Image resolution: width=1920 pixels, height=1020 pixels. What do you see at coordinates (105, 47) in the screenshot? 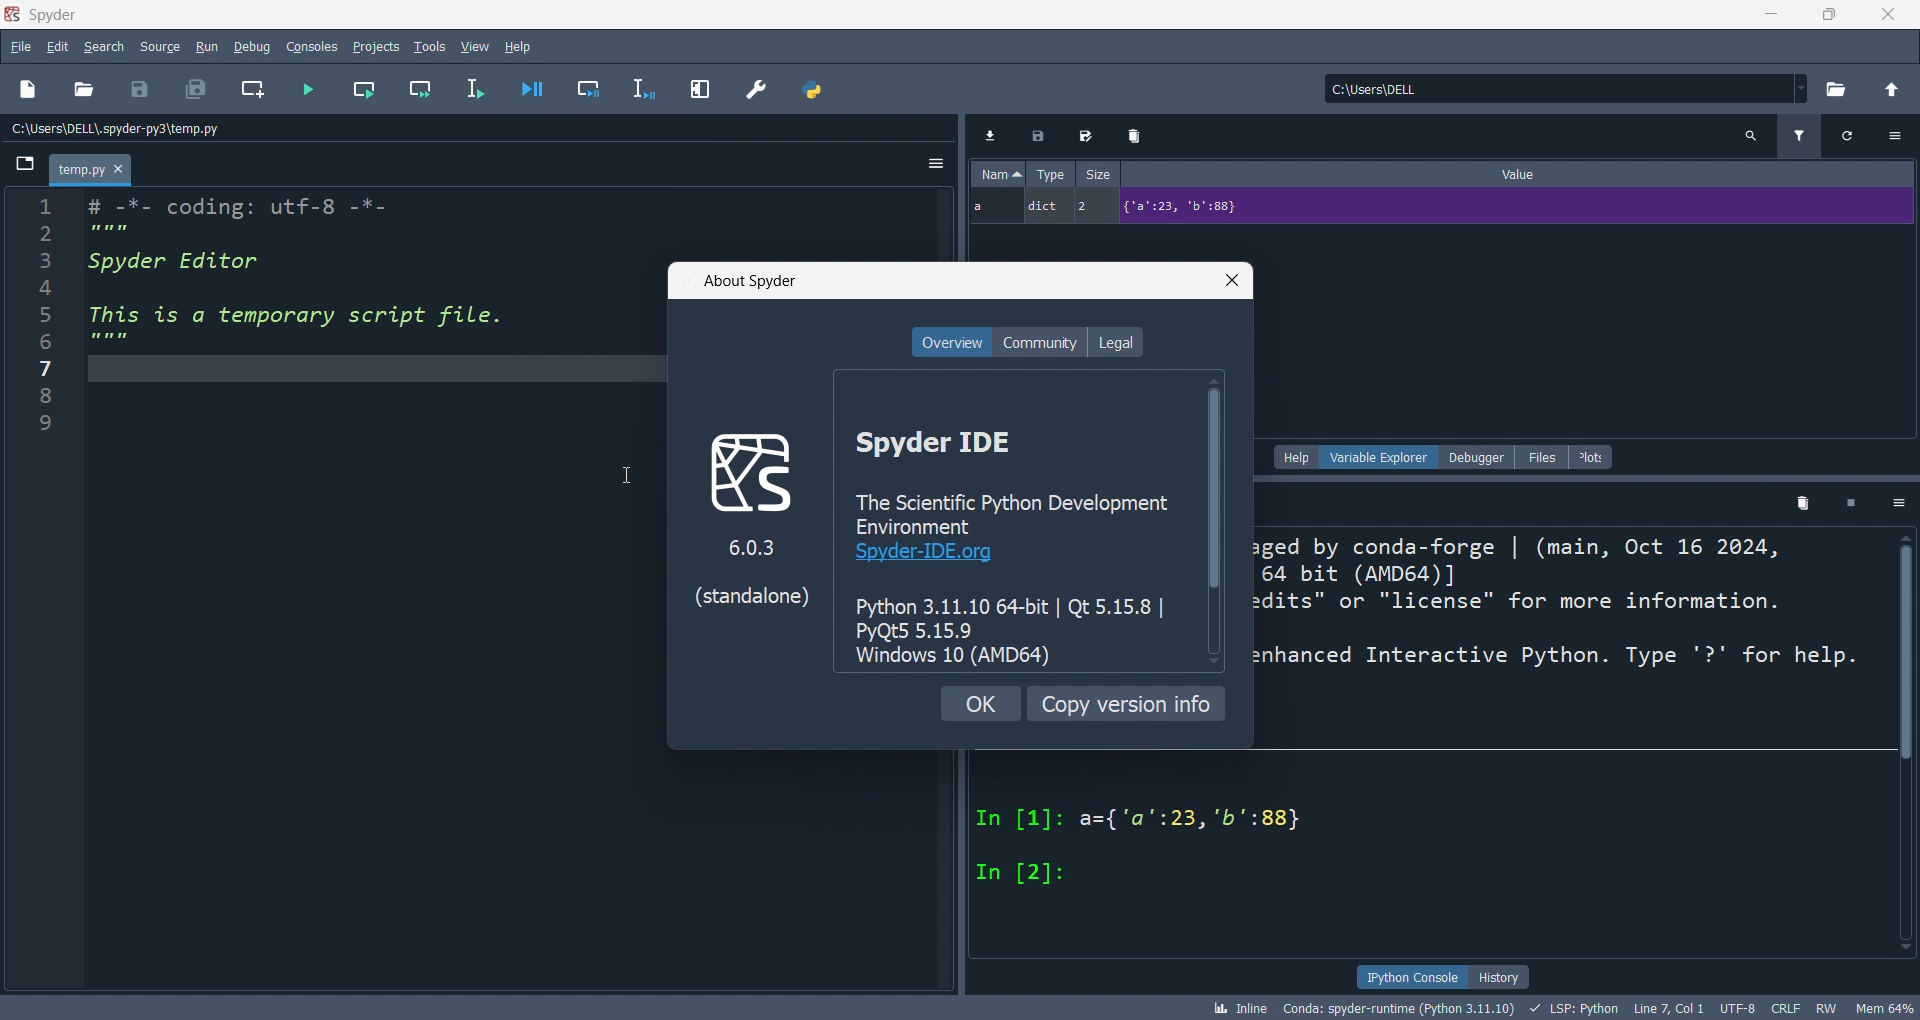
I see `search ` at bounding box center [105, 47].